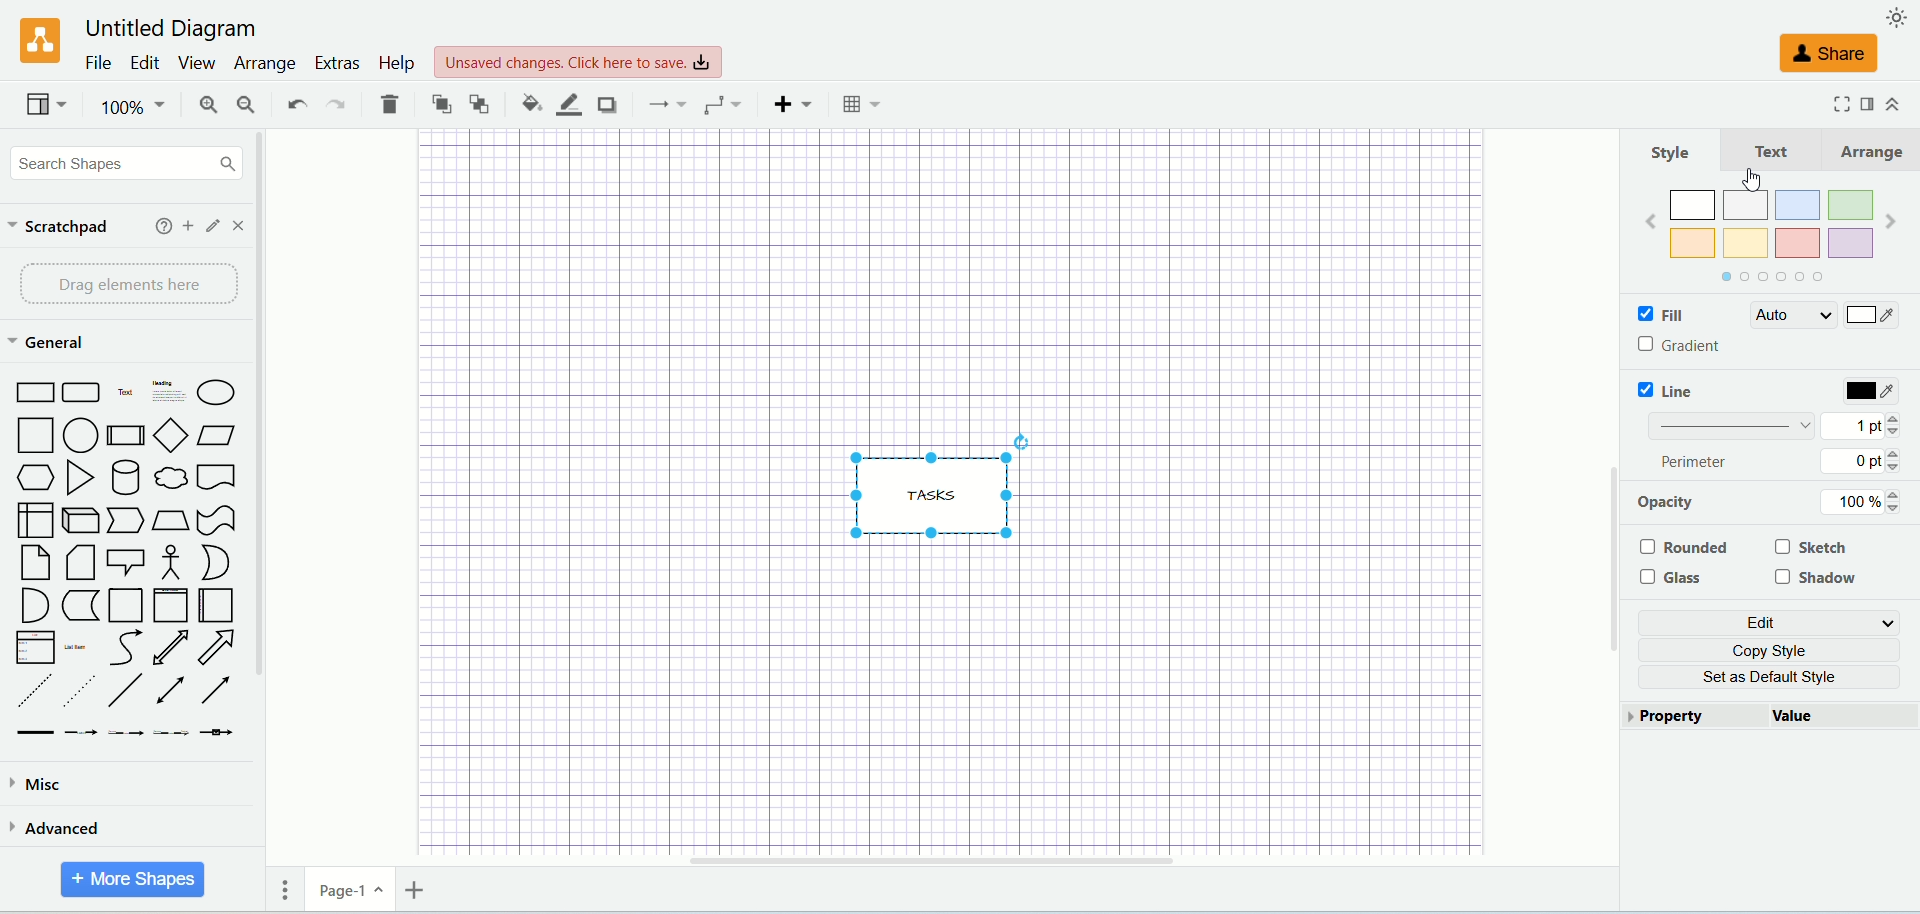 Image resolution: width=1920 pixels, height=914 pixels. What do you see at coordinates (337, 104) in the screenshot?
I see `redo` at bounding box center [337, 104].